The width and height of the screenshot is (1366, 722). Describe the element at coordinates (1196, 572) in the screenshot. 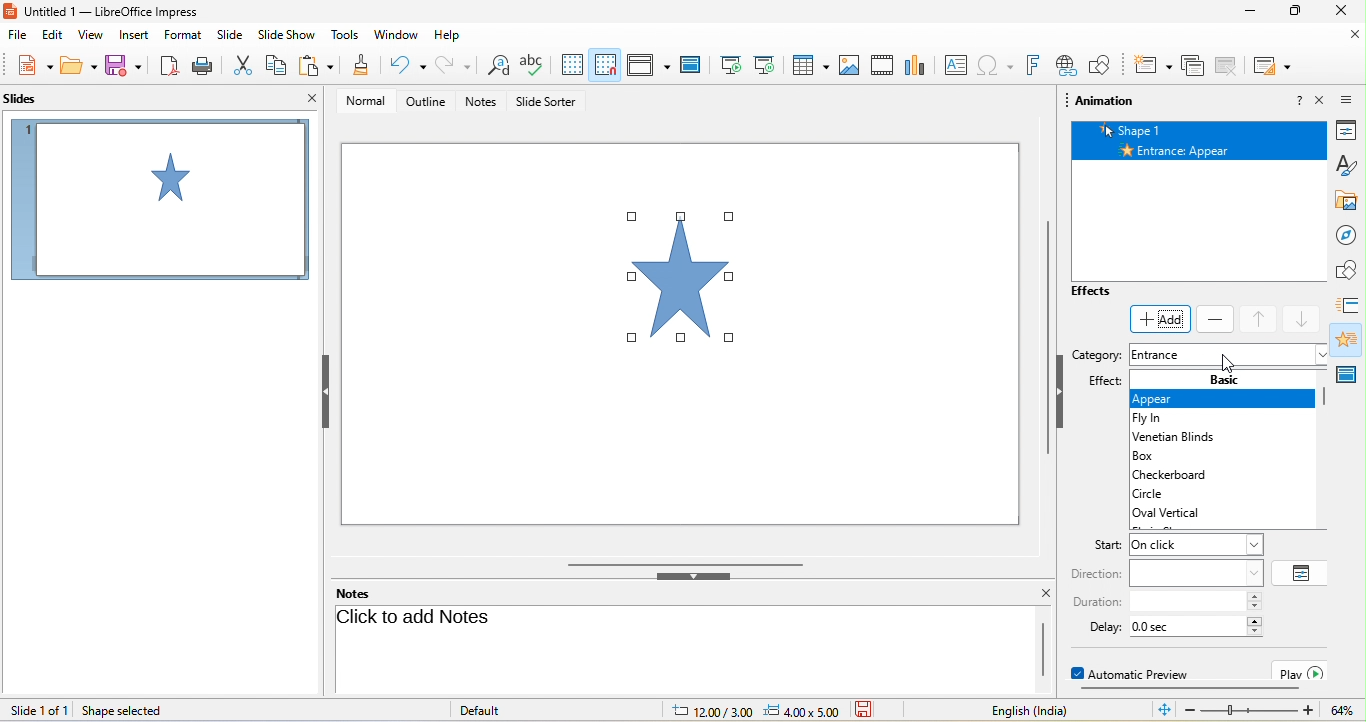

I see `input direction` at that location.